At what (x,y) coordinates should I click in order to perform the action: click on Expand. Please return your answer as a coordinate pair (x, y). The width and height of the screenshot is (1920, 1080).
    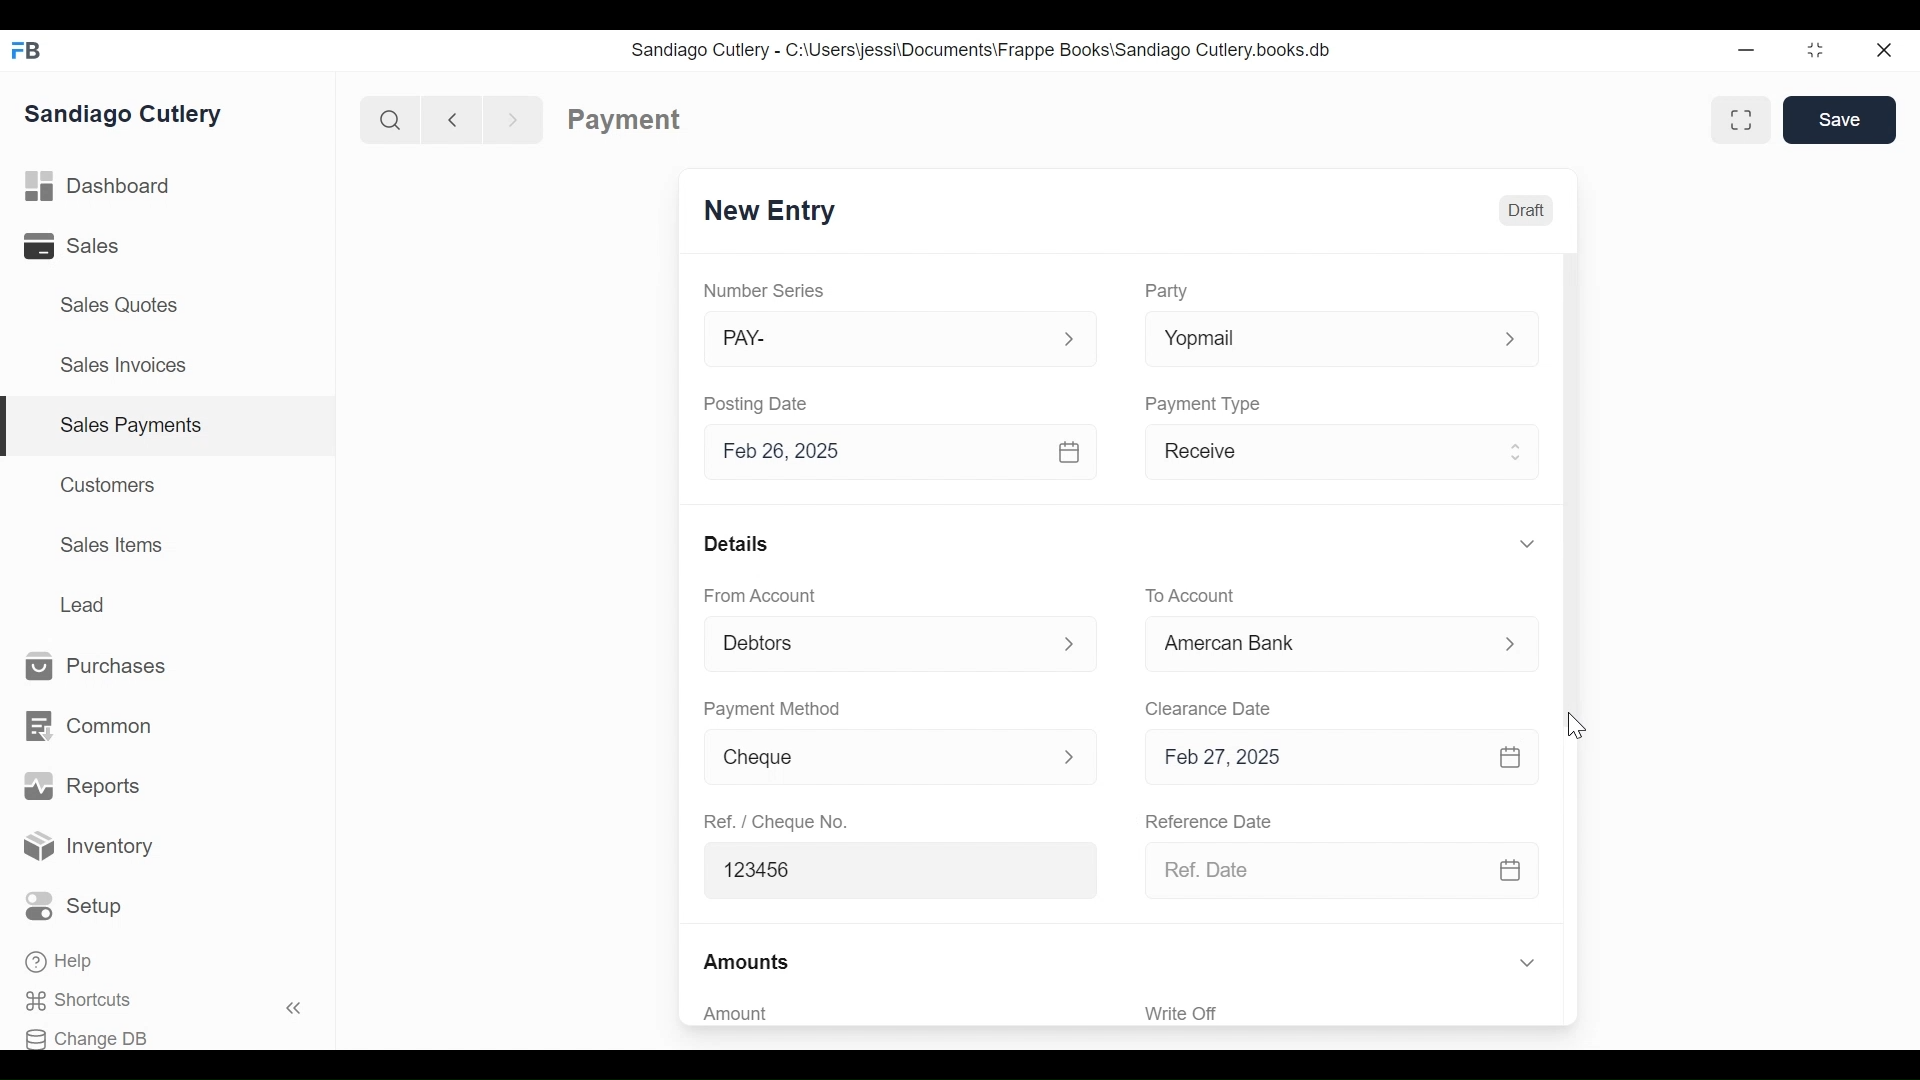
    Looking at the image, I should click on (1510, 341).